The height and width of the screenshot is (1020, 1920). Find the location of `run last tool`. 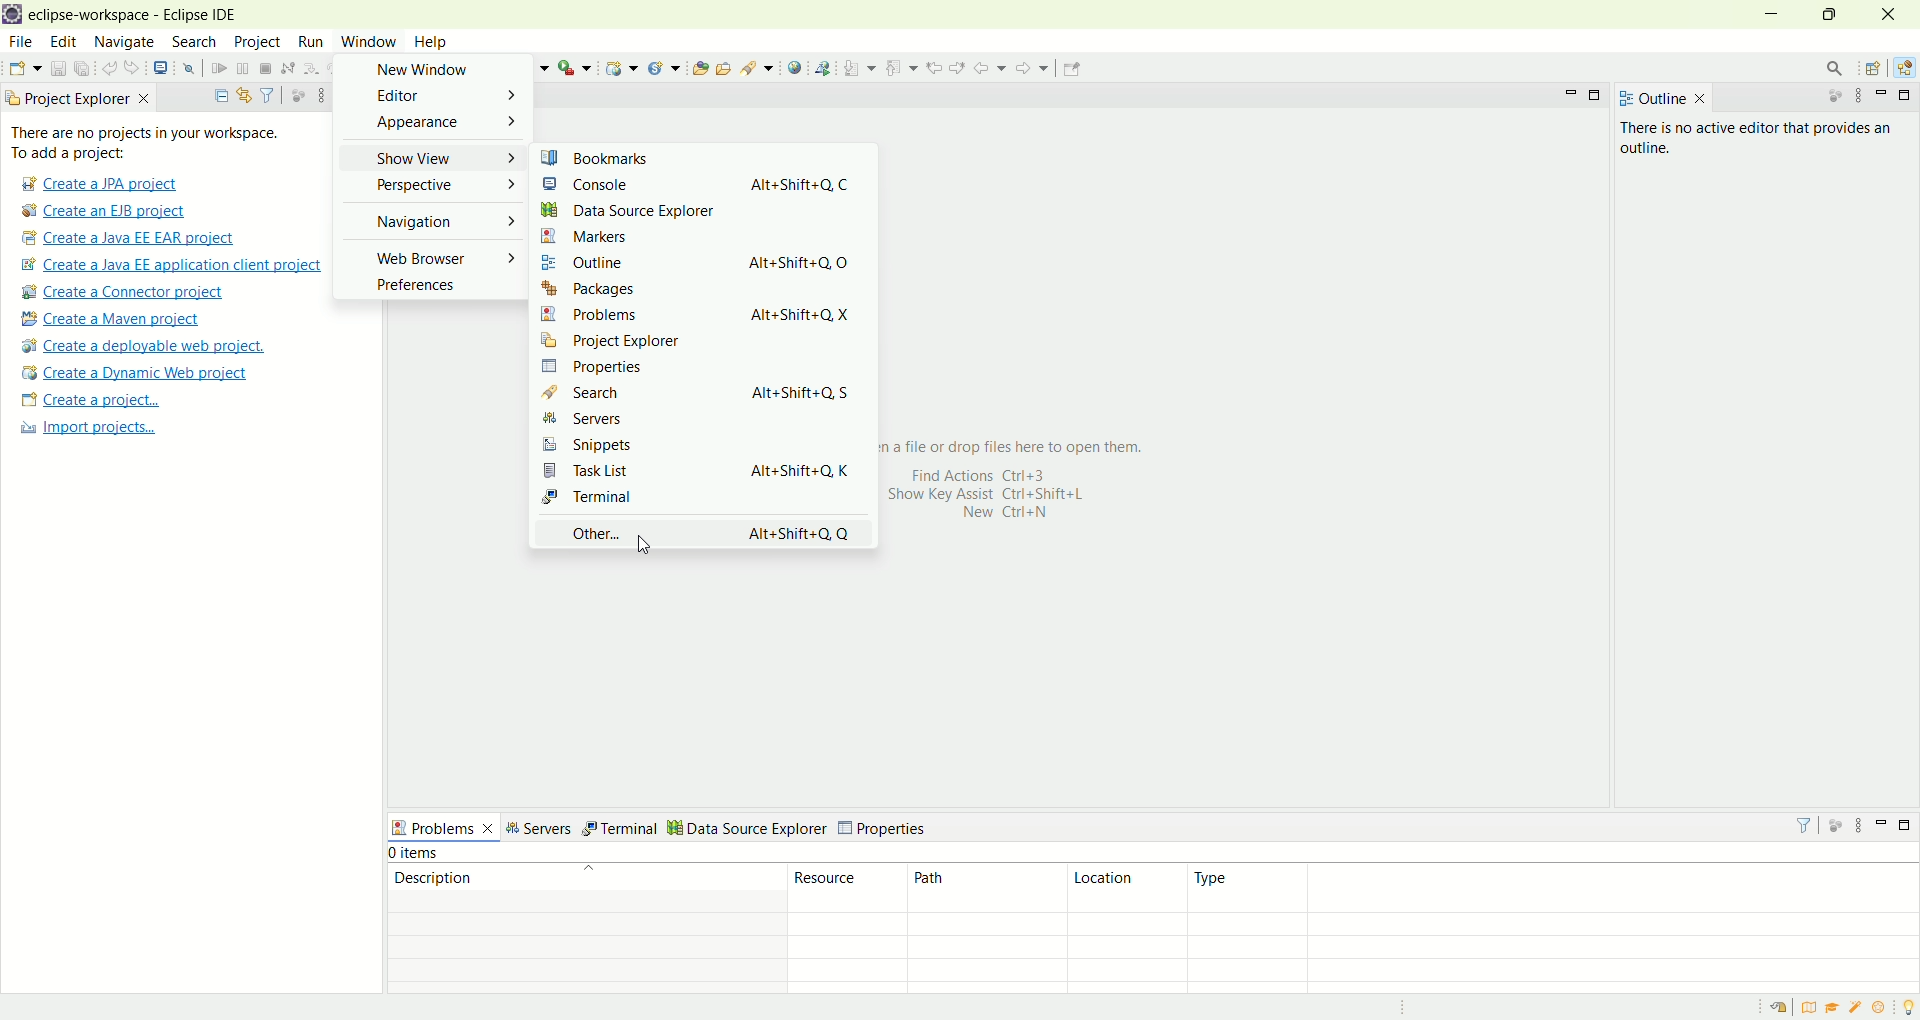

run last tool is located at coordinates (572, 67).